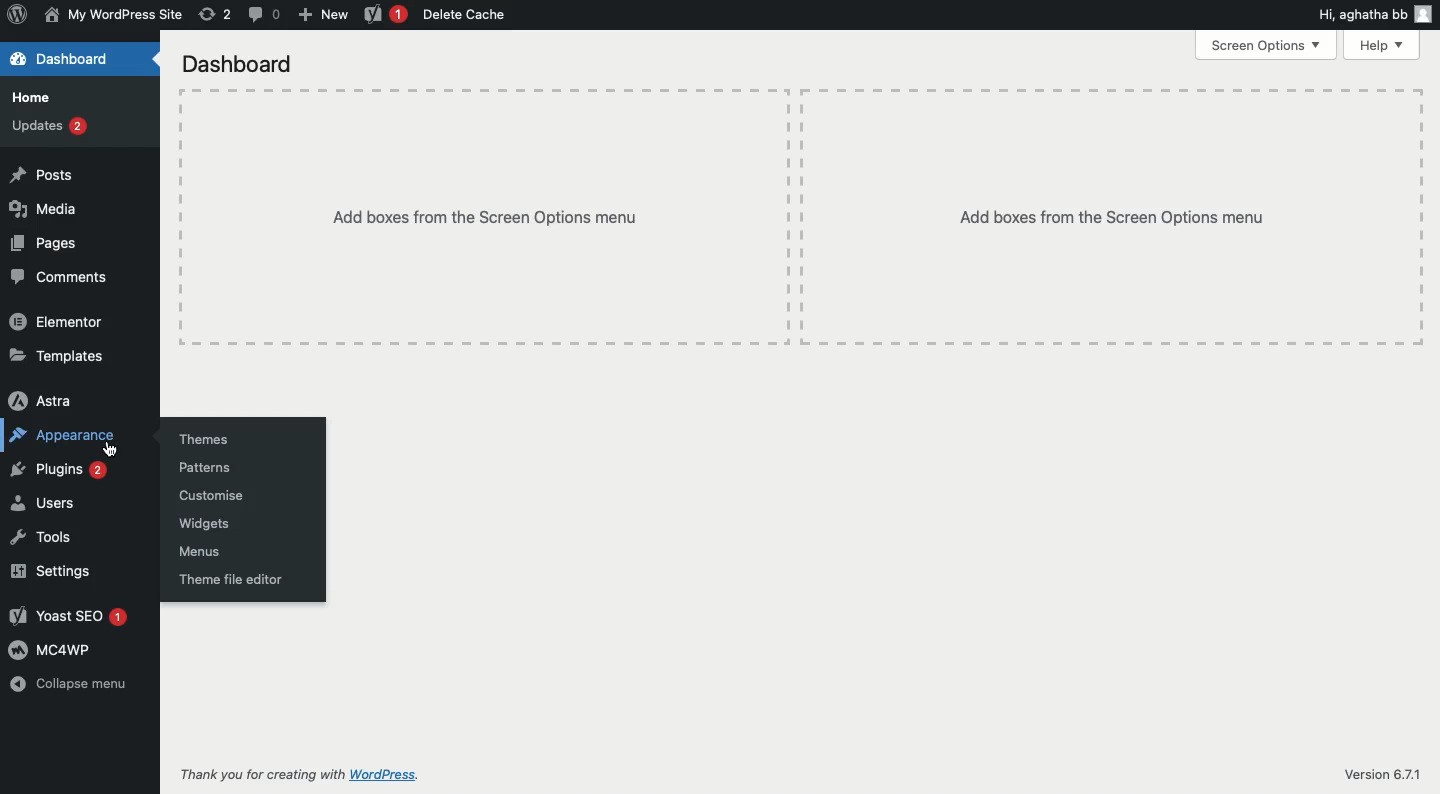 The height and width of the screenshot is (794, 1440). I want to click on Comments, so click(61, 277).